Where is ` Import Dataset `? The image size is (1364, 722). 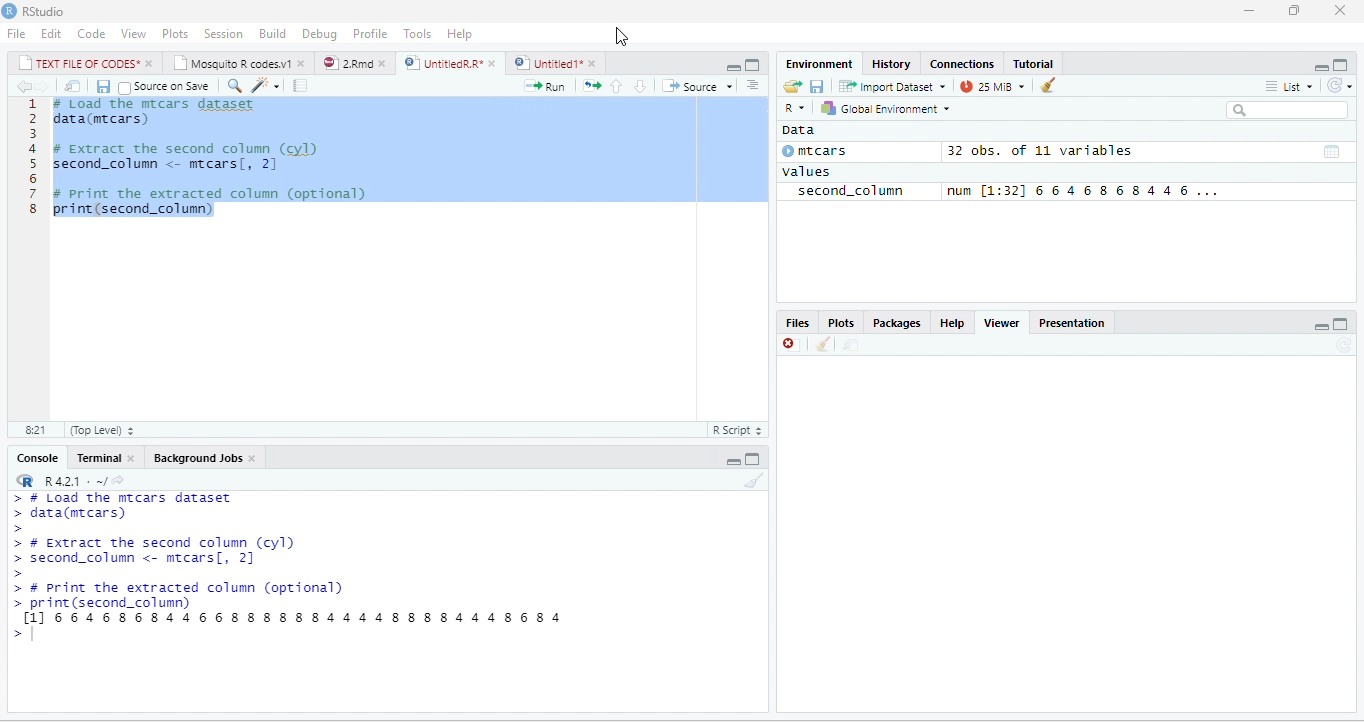
 Import Dataset  is located at coordinates (893, 86).